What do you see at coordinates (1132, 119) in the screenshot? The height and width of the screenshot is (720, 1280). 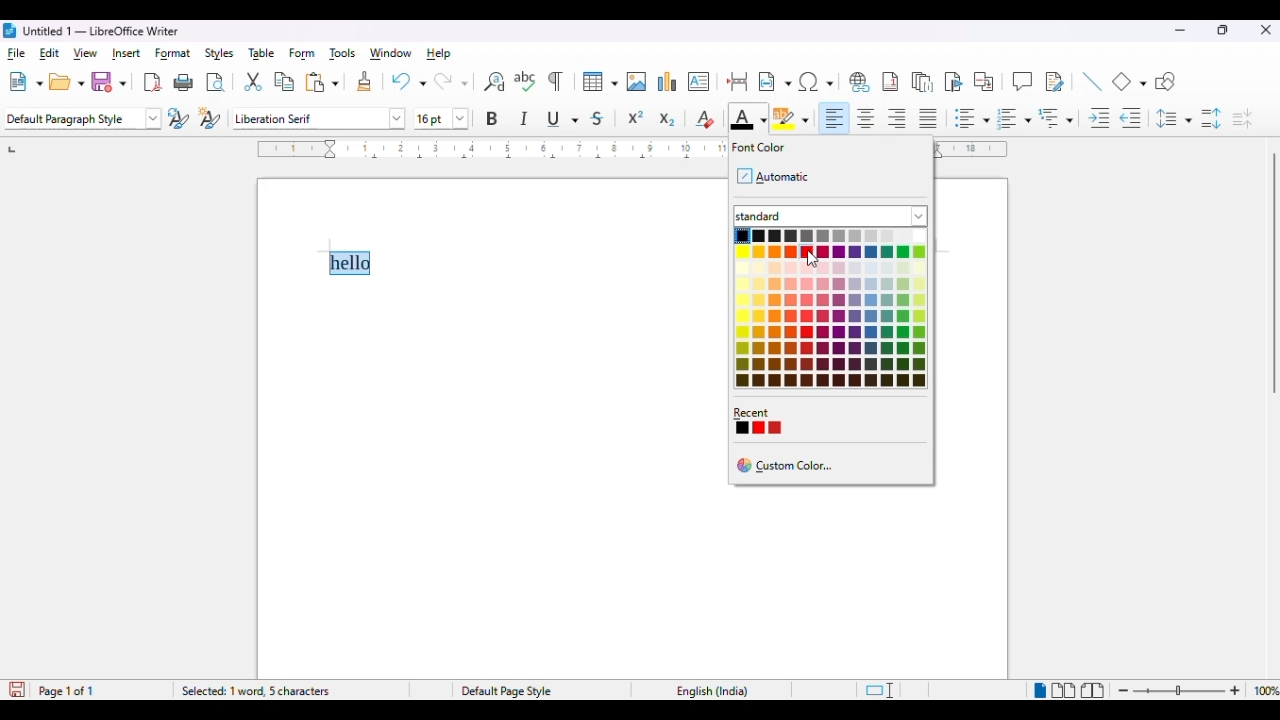 I see `decrease indent` at bounding box center [1132, 119].